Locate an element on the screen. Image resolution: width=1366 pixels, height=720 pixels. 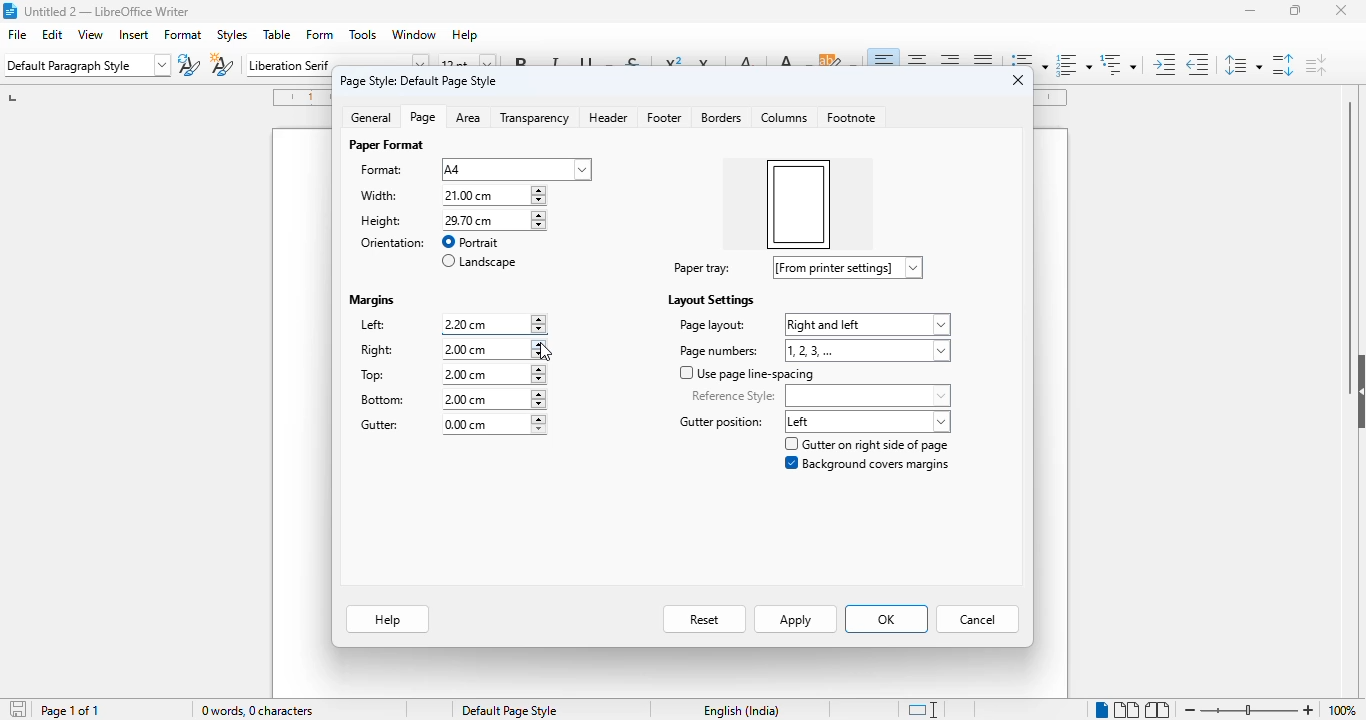
increment or decrement  is located at coordinates (542, 400).